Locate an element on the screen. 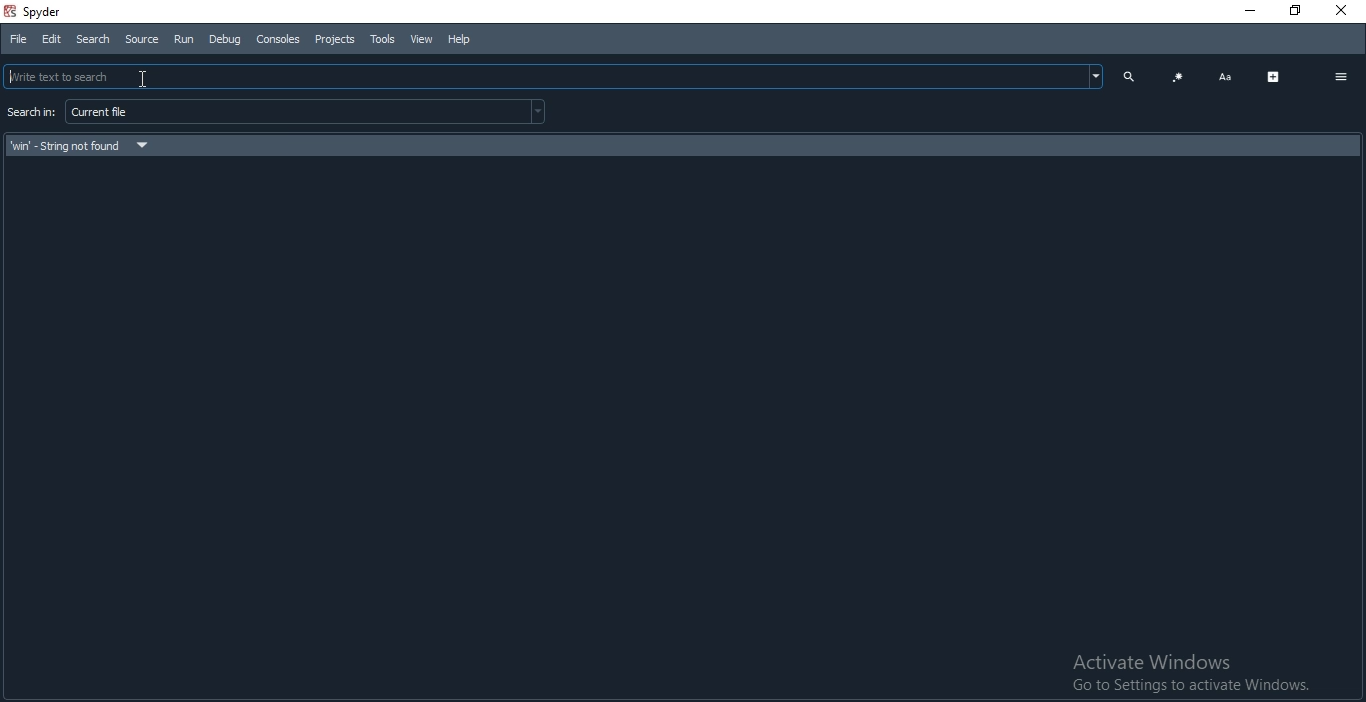  View is located at coordinates (419, 39).